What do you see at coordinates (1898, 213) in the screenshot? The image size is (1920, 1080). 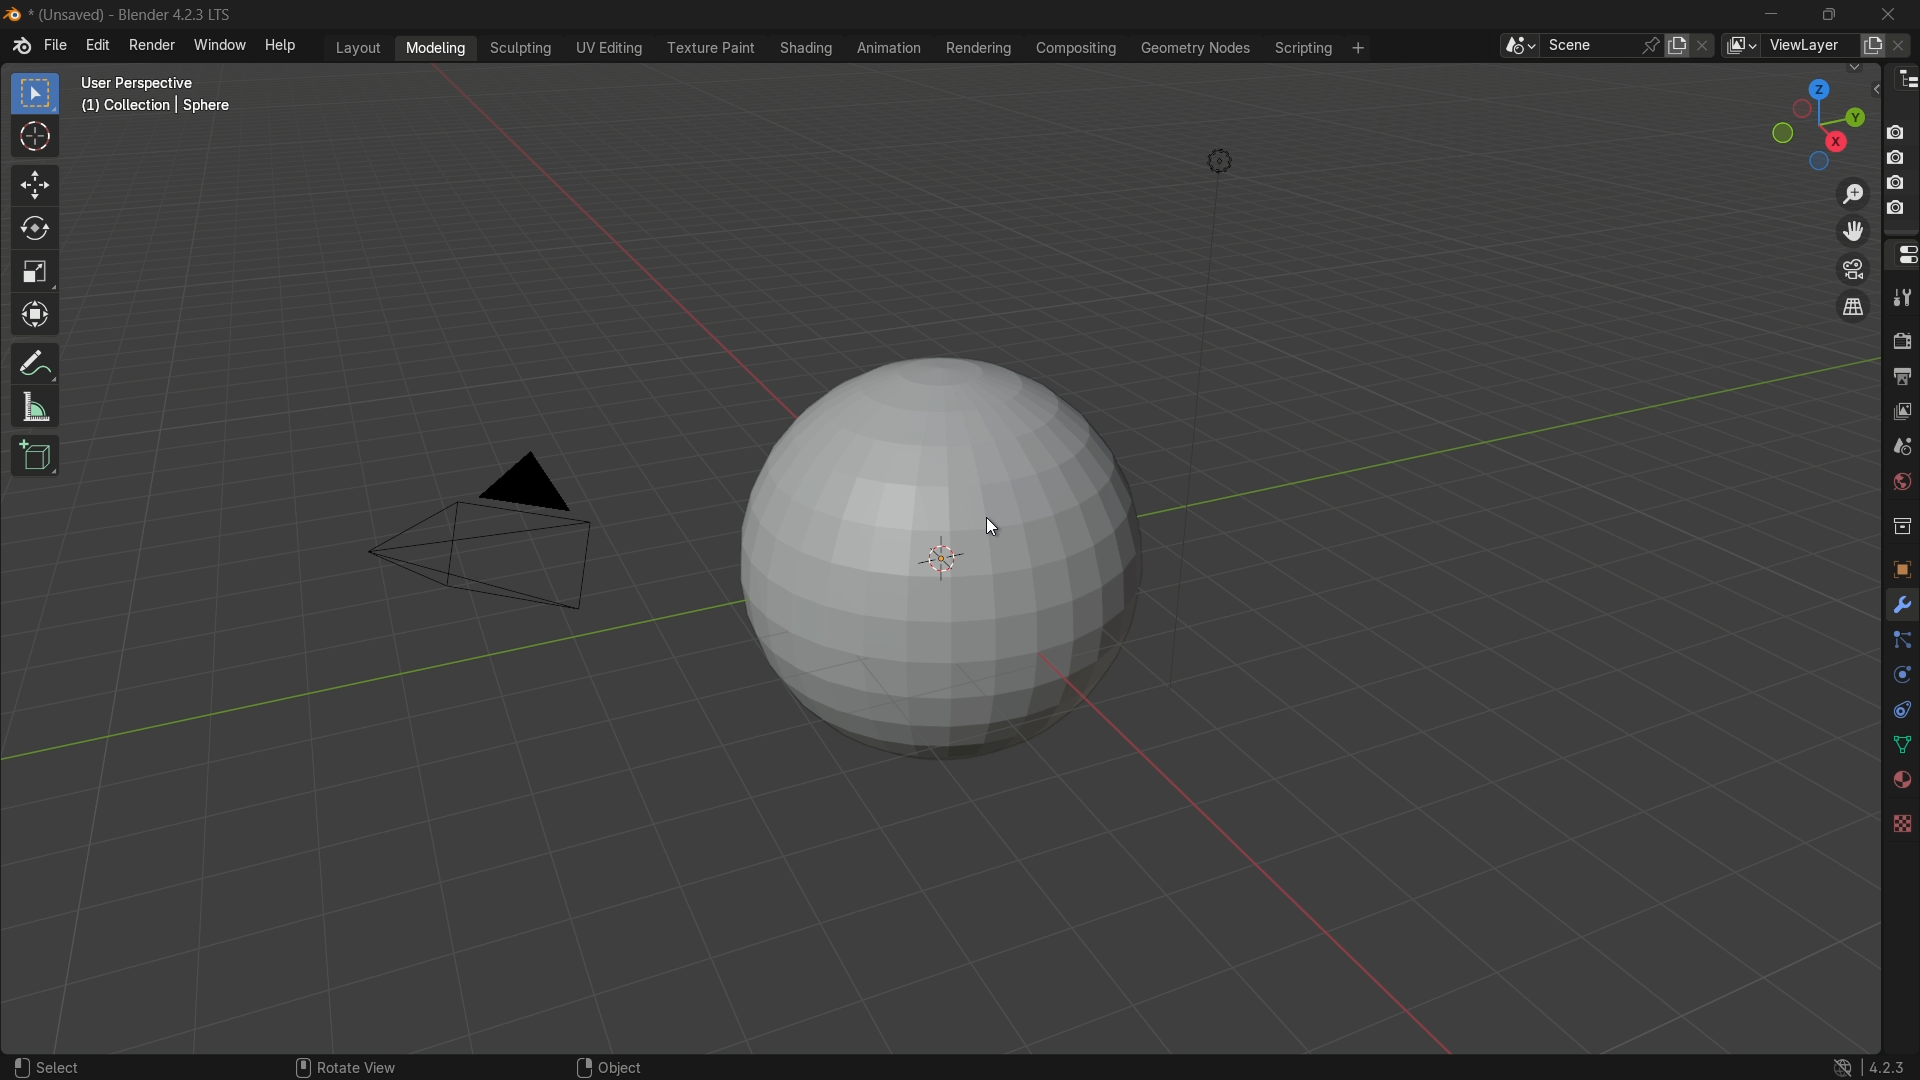 I see `selected capture` at bounding box center [1898, 213].